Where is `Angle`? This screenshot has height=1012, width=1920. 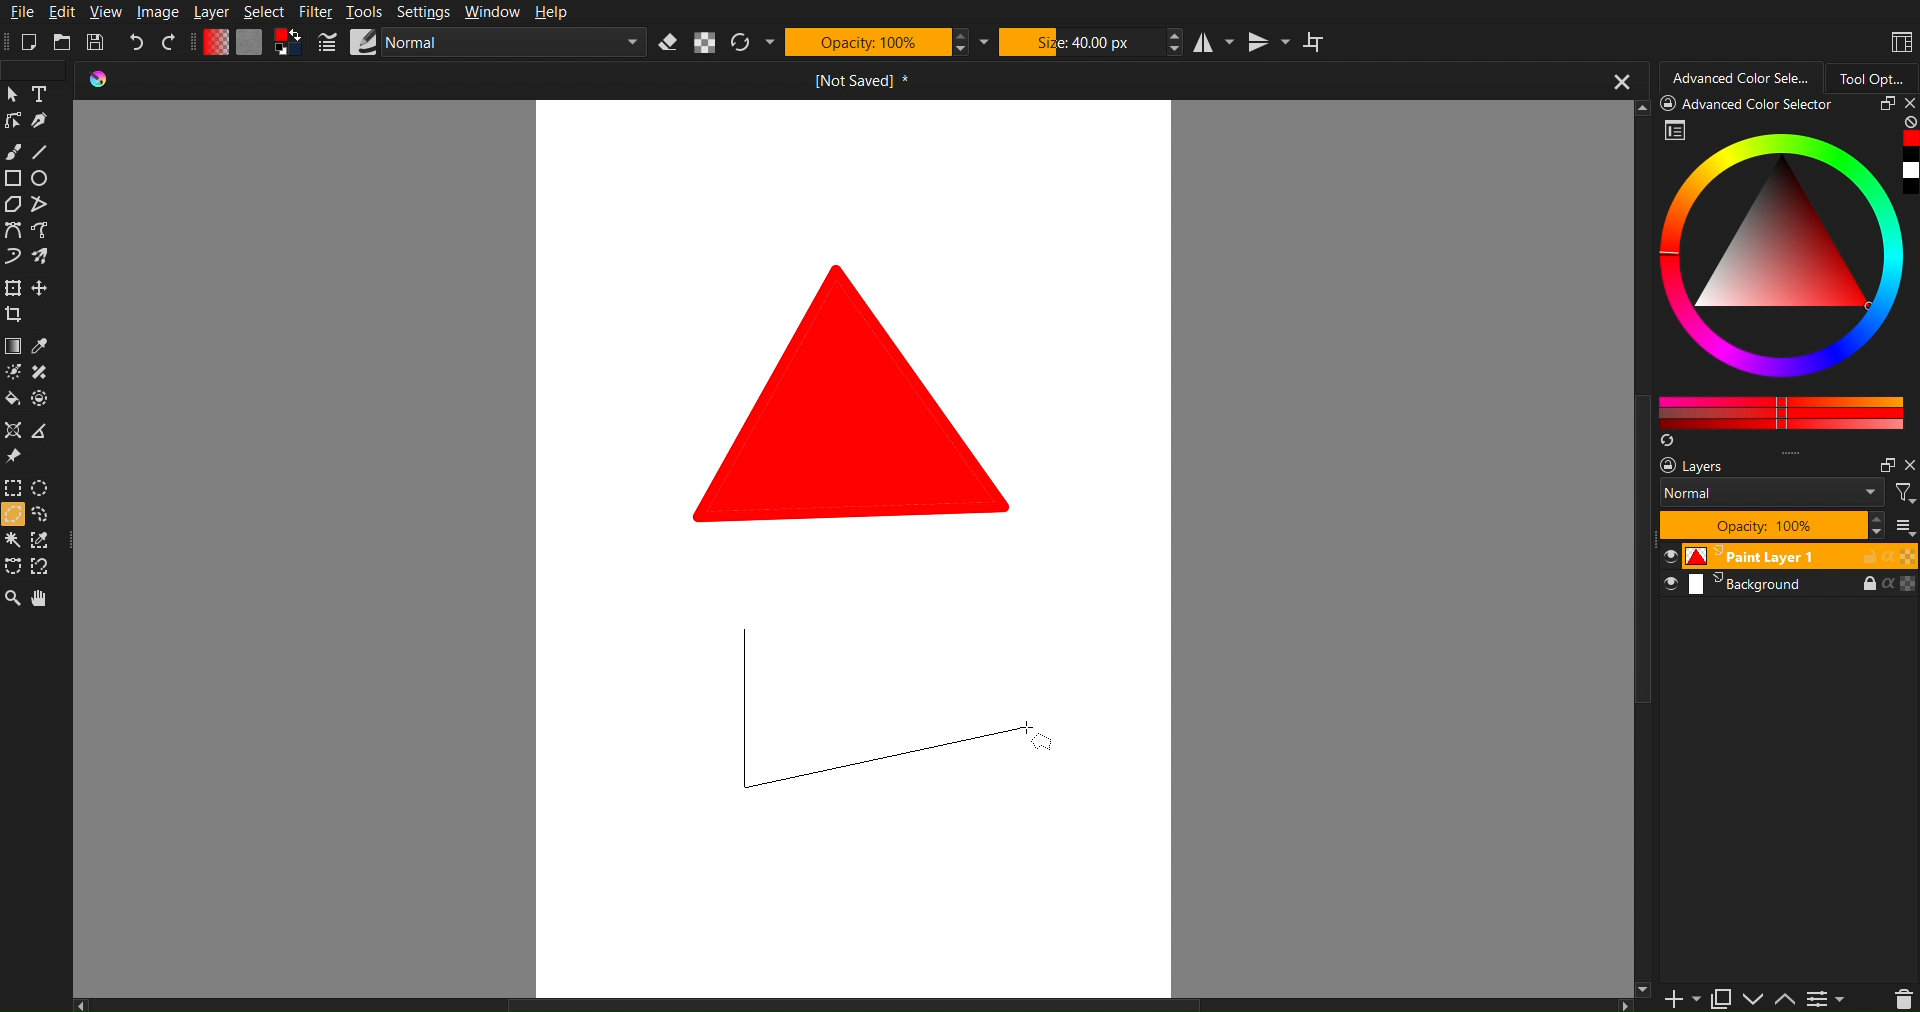
Angle is located at coordinates (43, 565).